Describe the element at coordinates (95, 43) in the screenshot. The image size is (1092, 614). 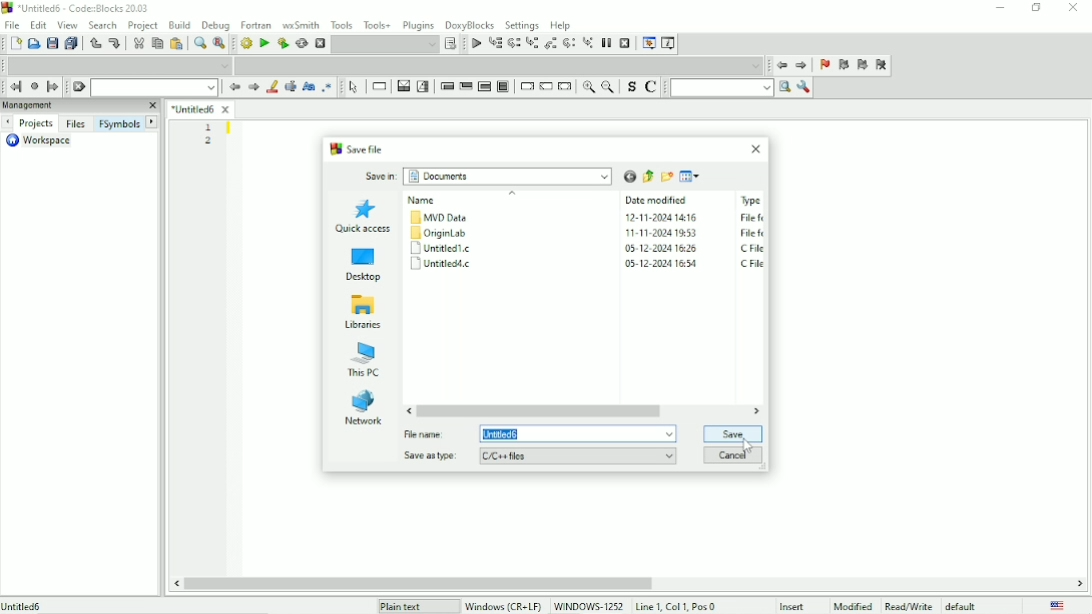
I see `undo` at that location.